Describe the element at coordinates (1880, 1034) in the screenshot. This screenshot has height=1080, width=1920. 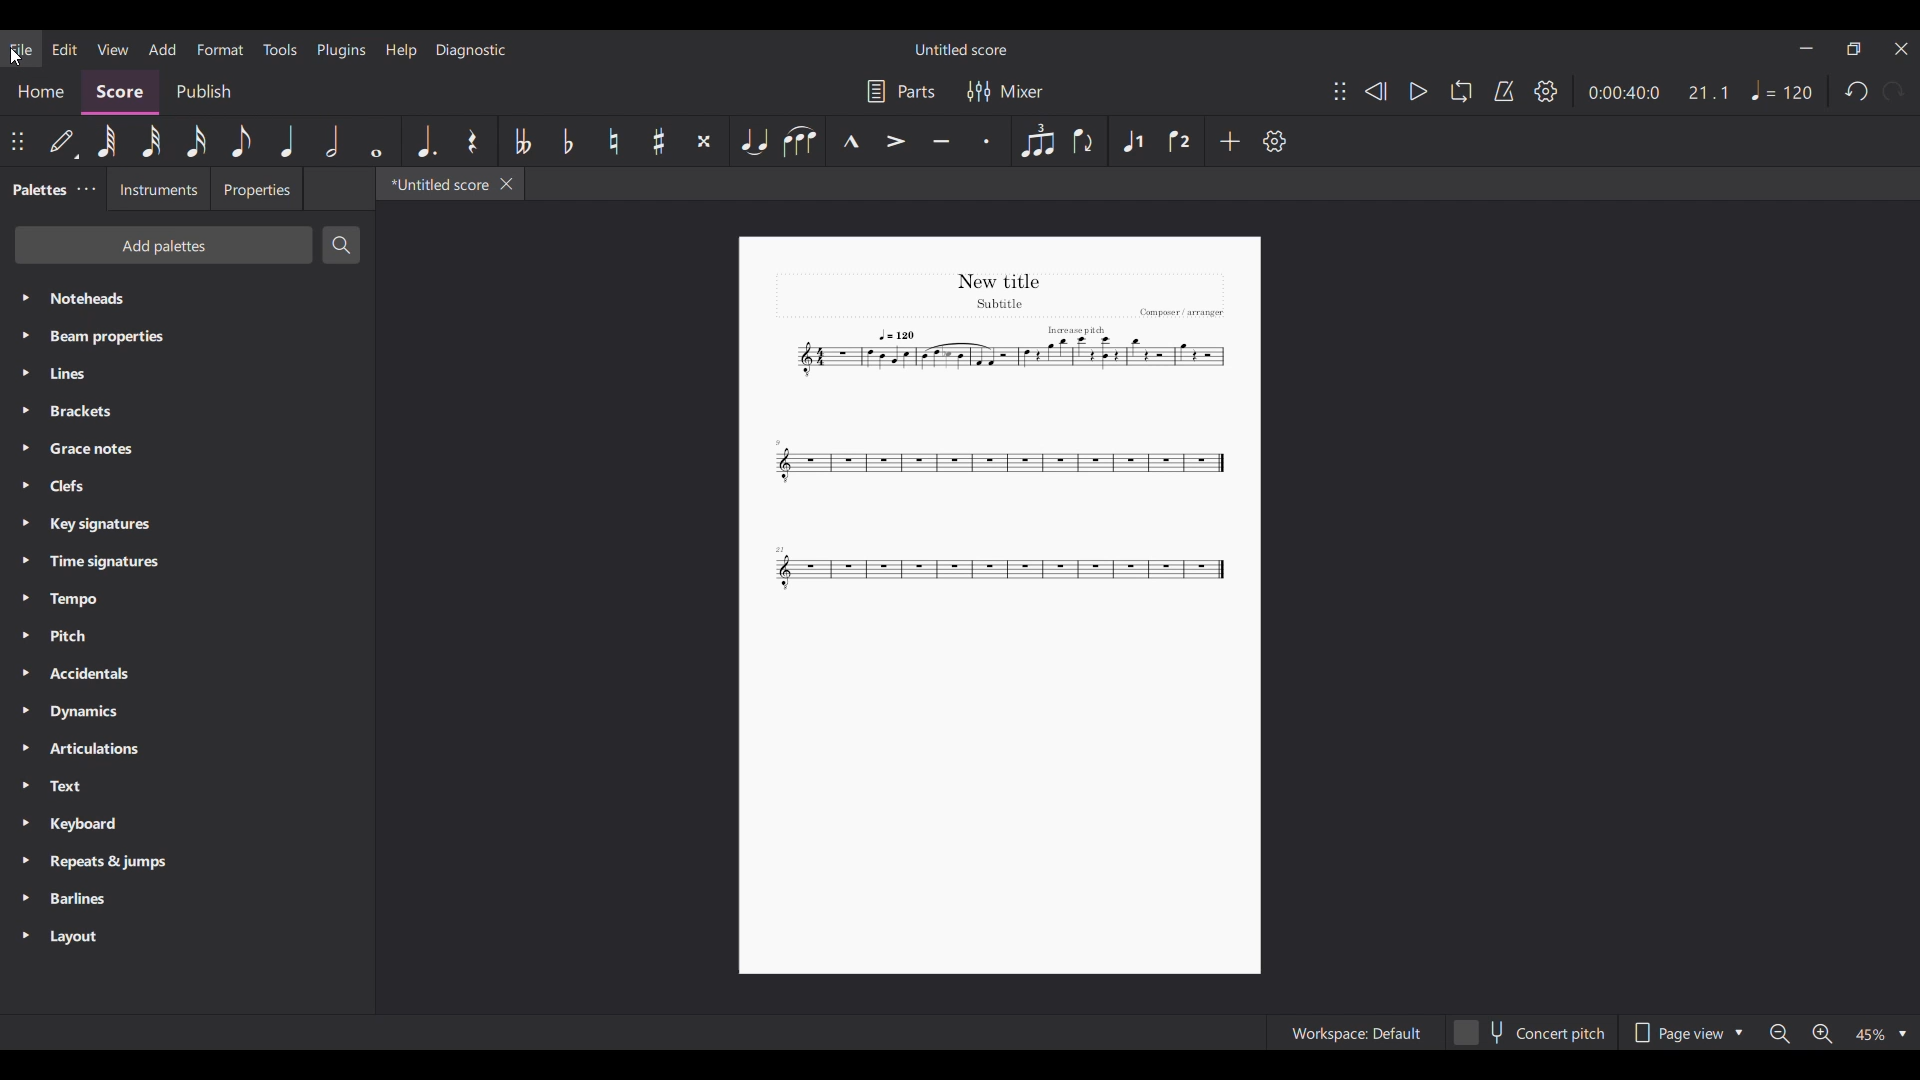
I see `Zoom options` at that location.